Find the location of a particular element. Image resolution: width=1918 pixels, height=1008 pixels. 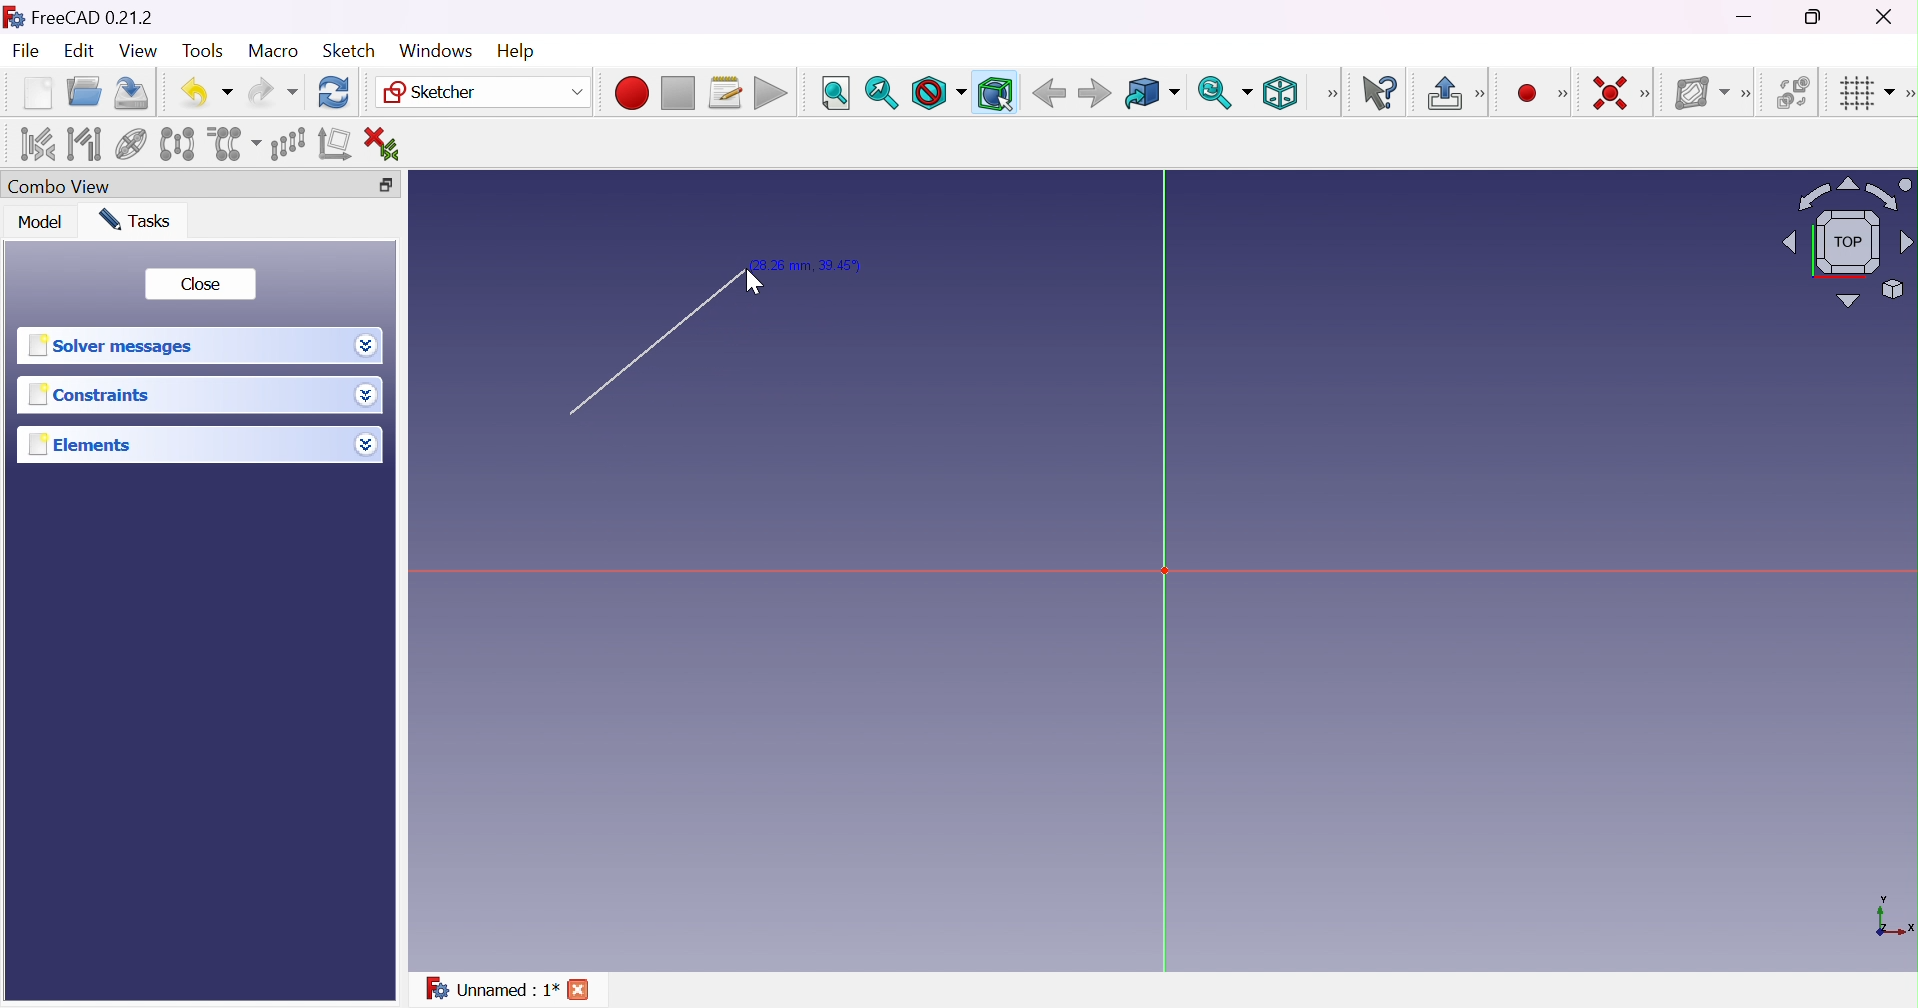

Symmetry is located at coordinates (176, 144).